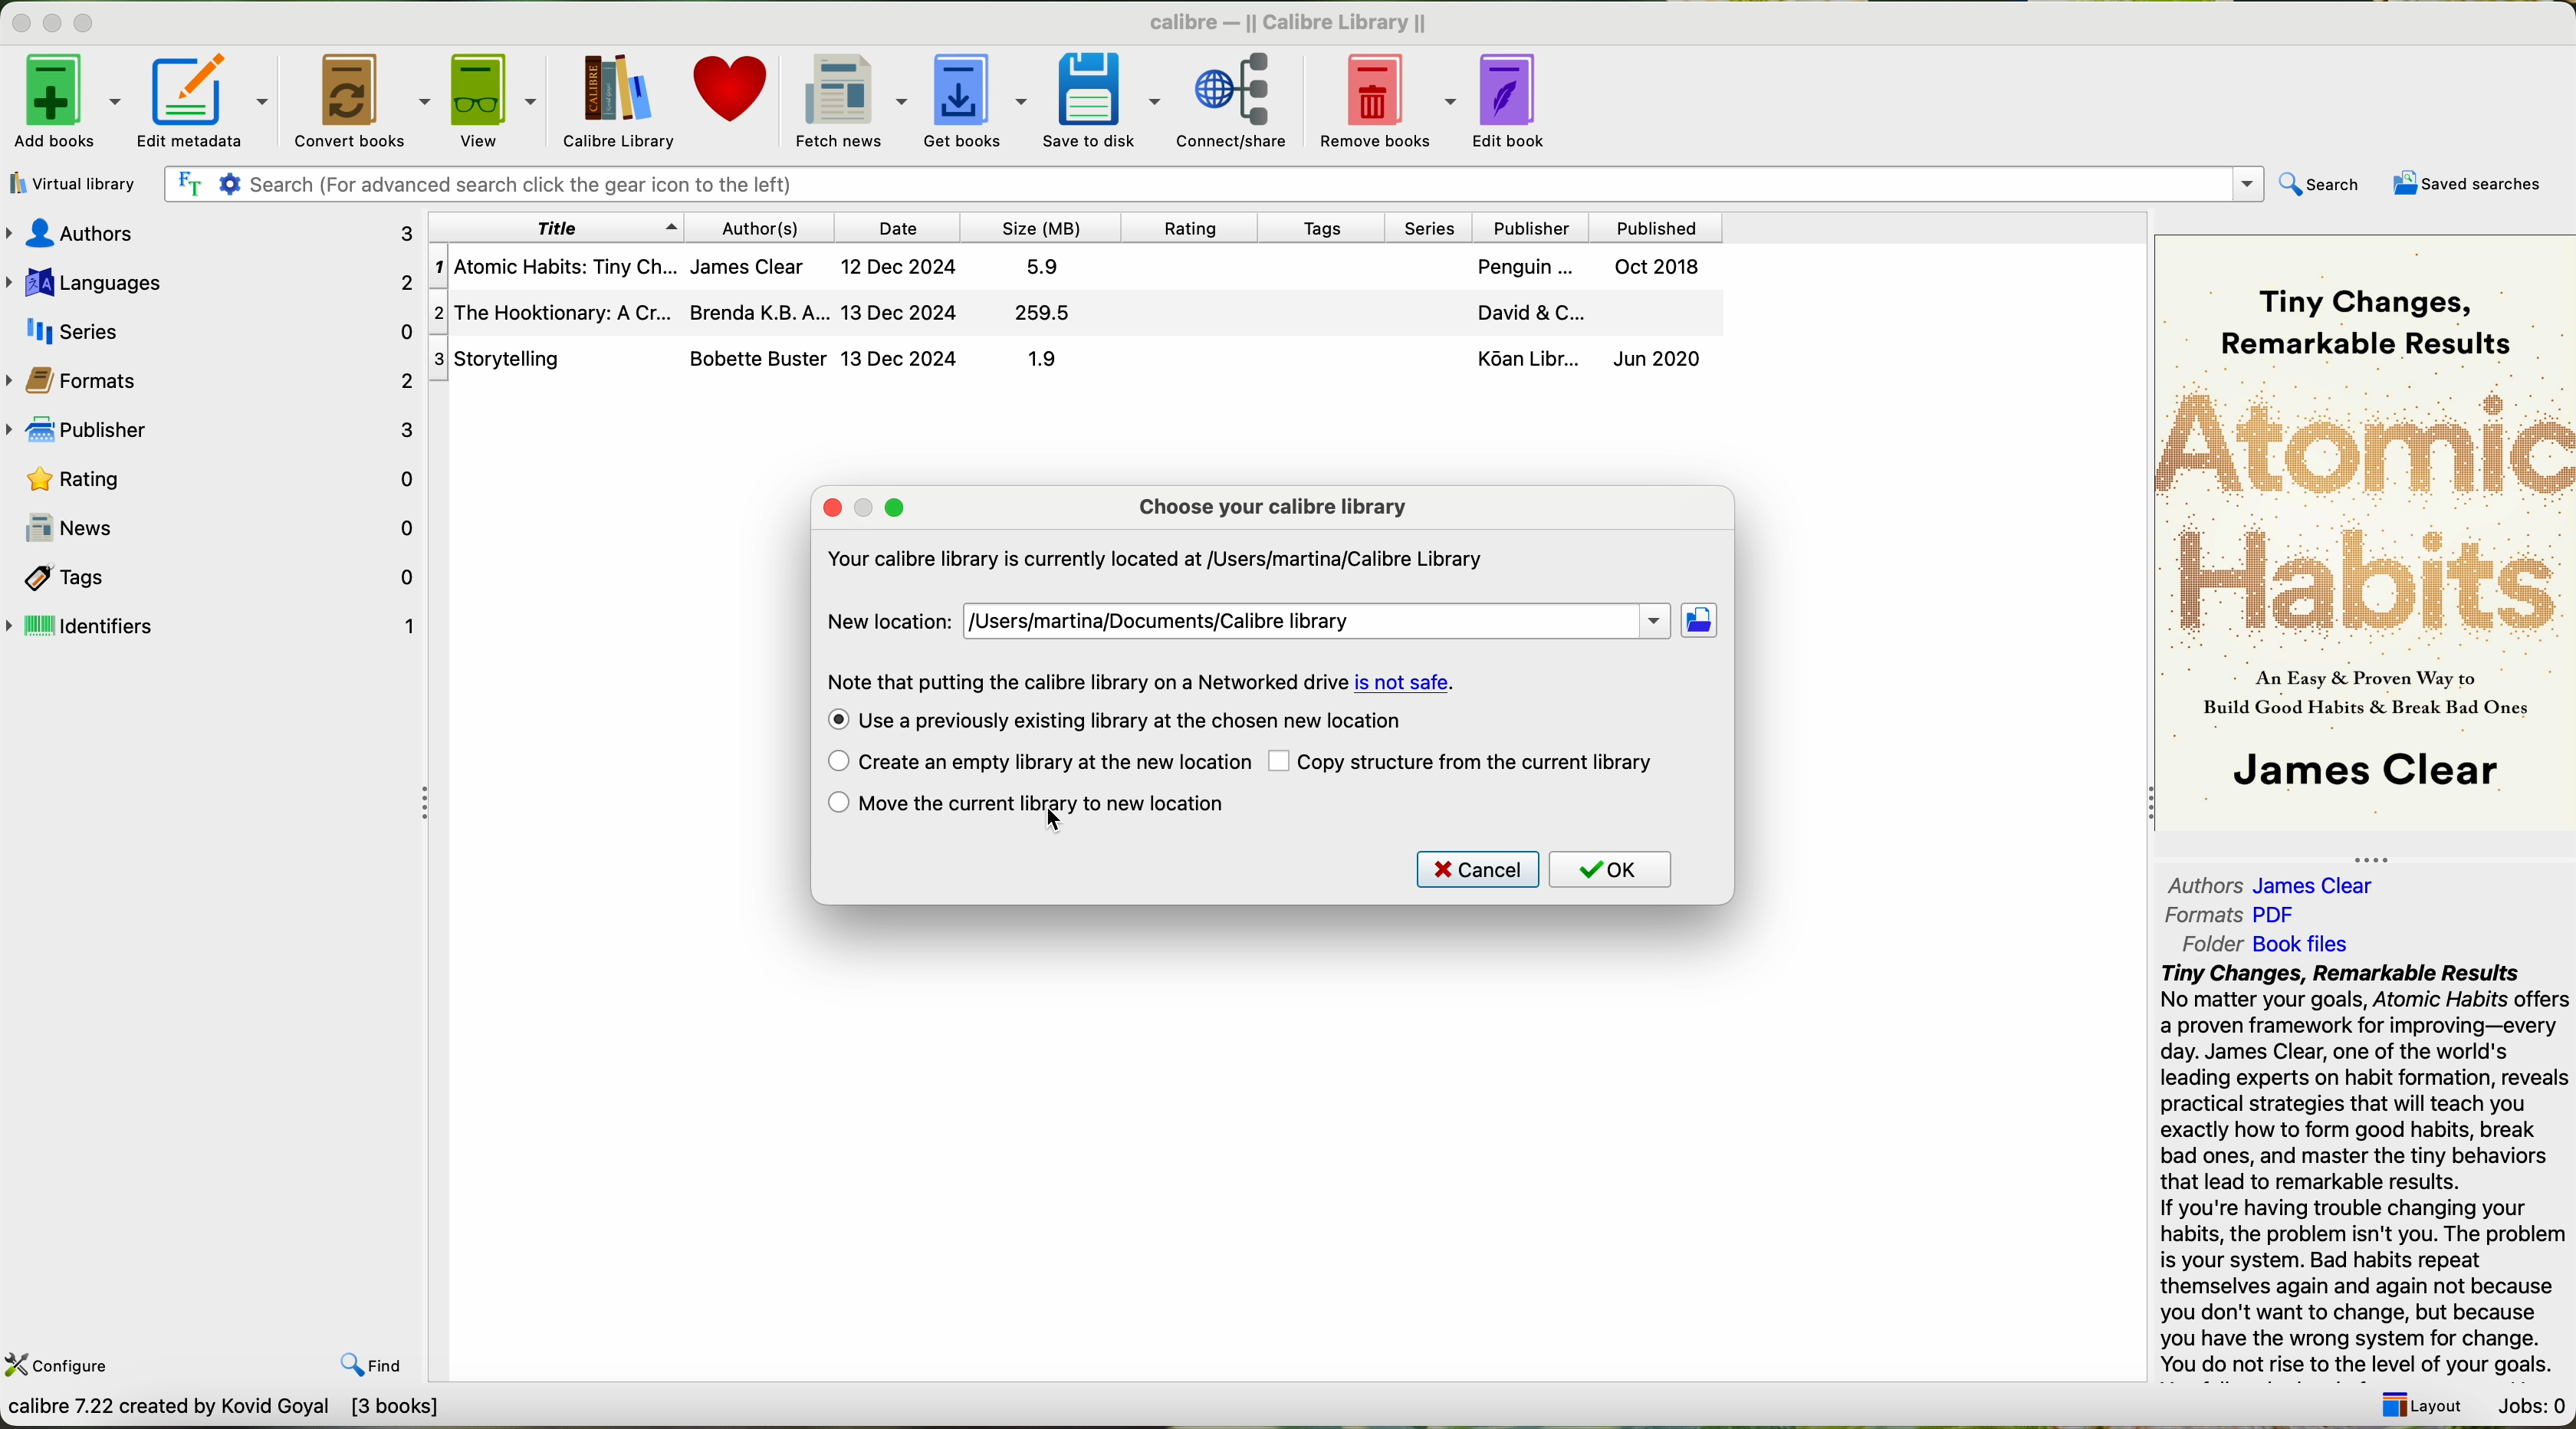 The image size is (2576, 1429). What do you see at coordinates (370, 1365) in the screenshot?
I see `find` at bounding box center [370, 1365].